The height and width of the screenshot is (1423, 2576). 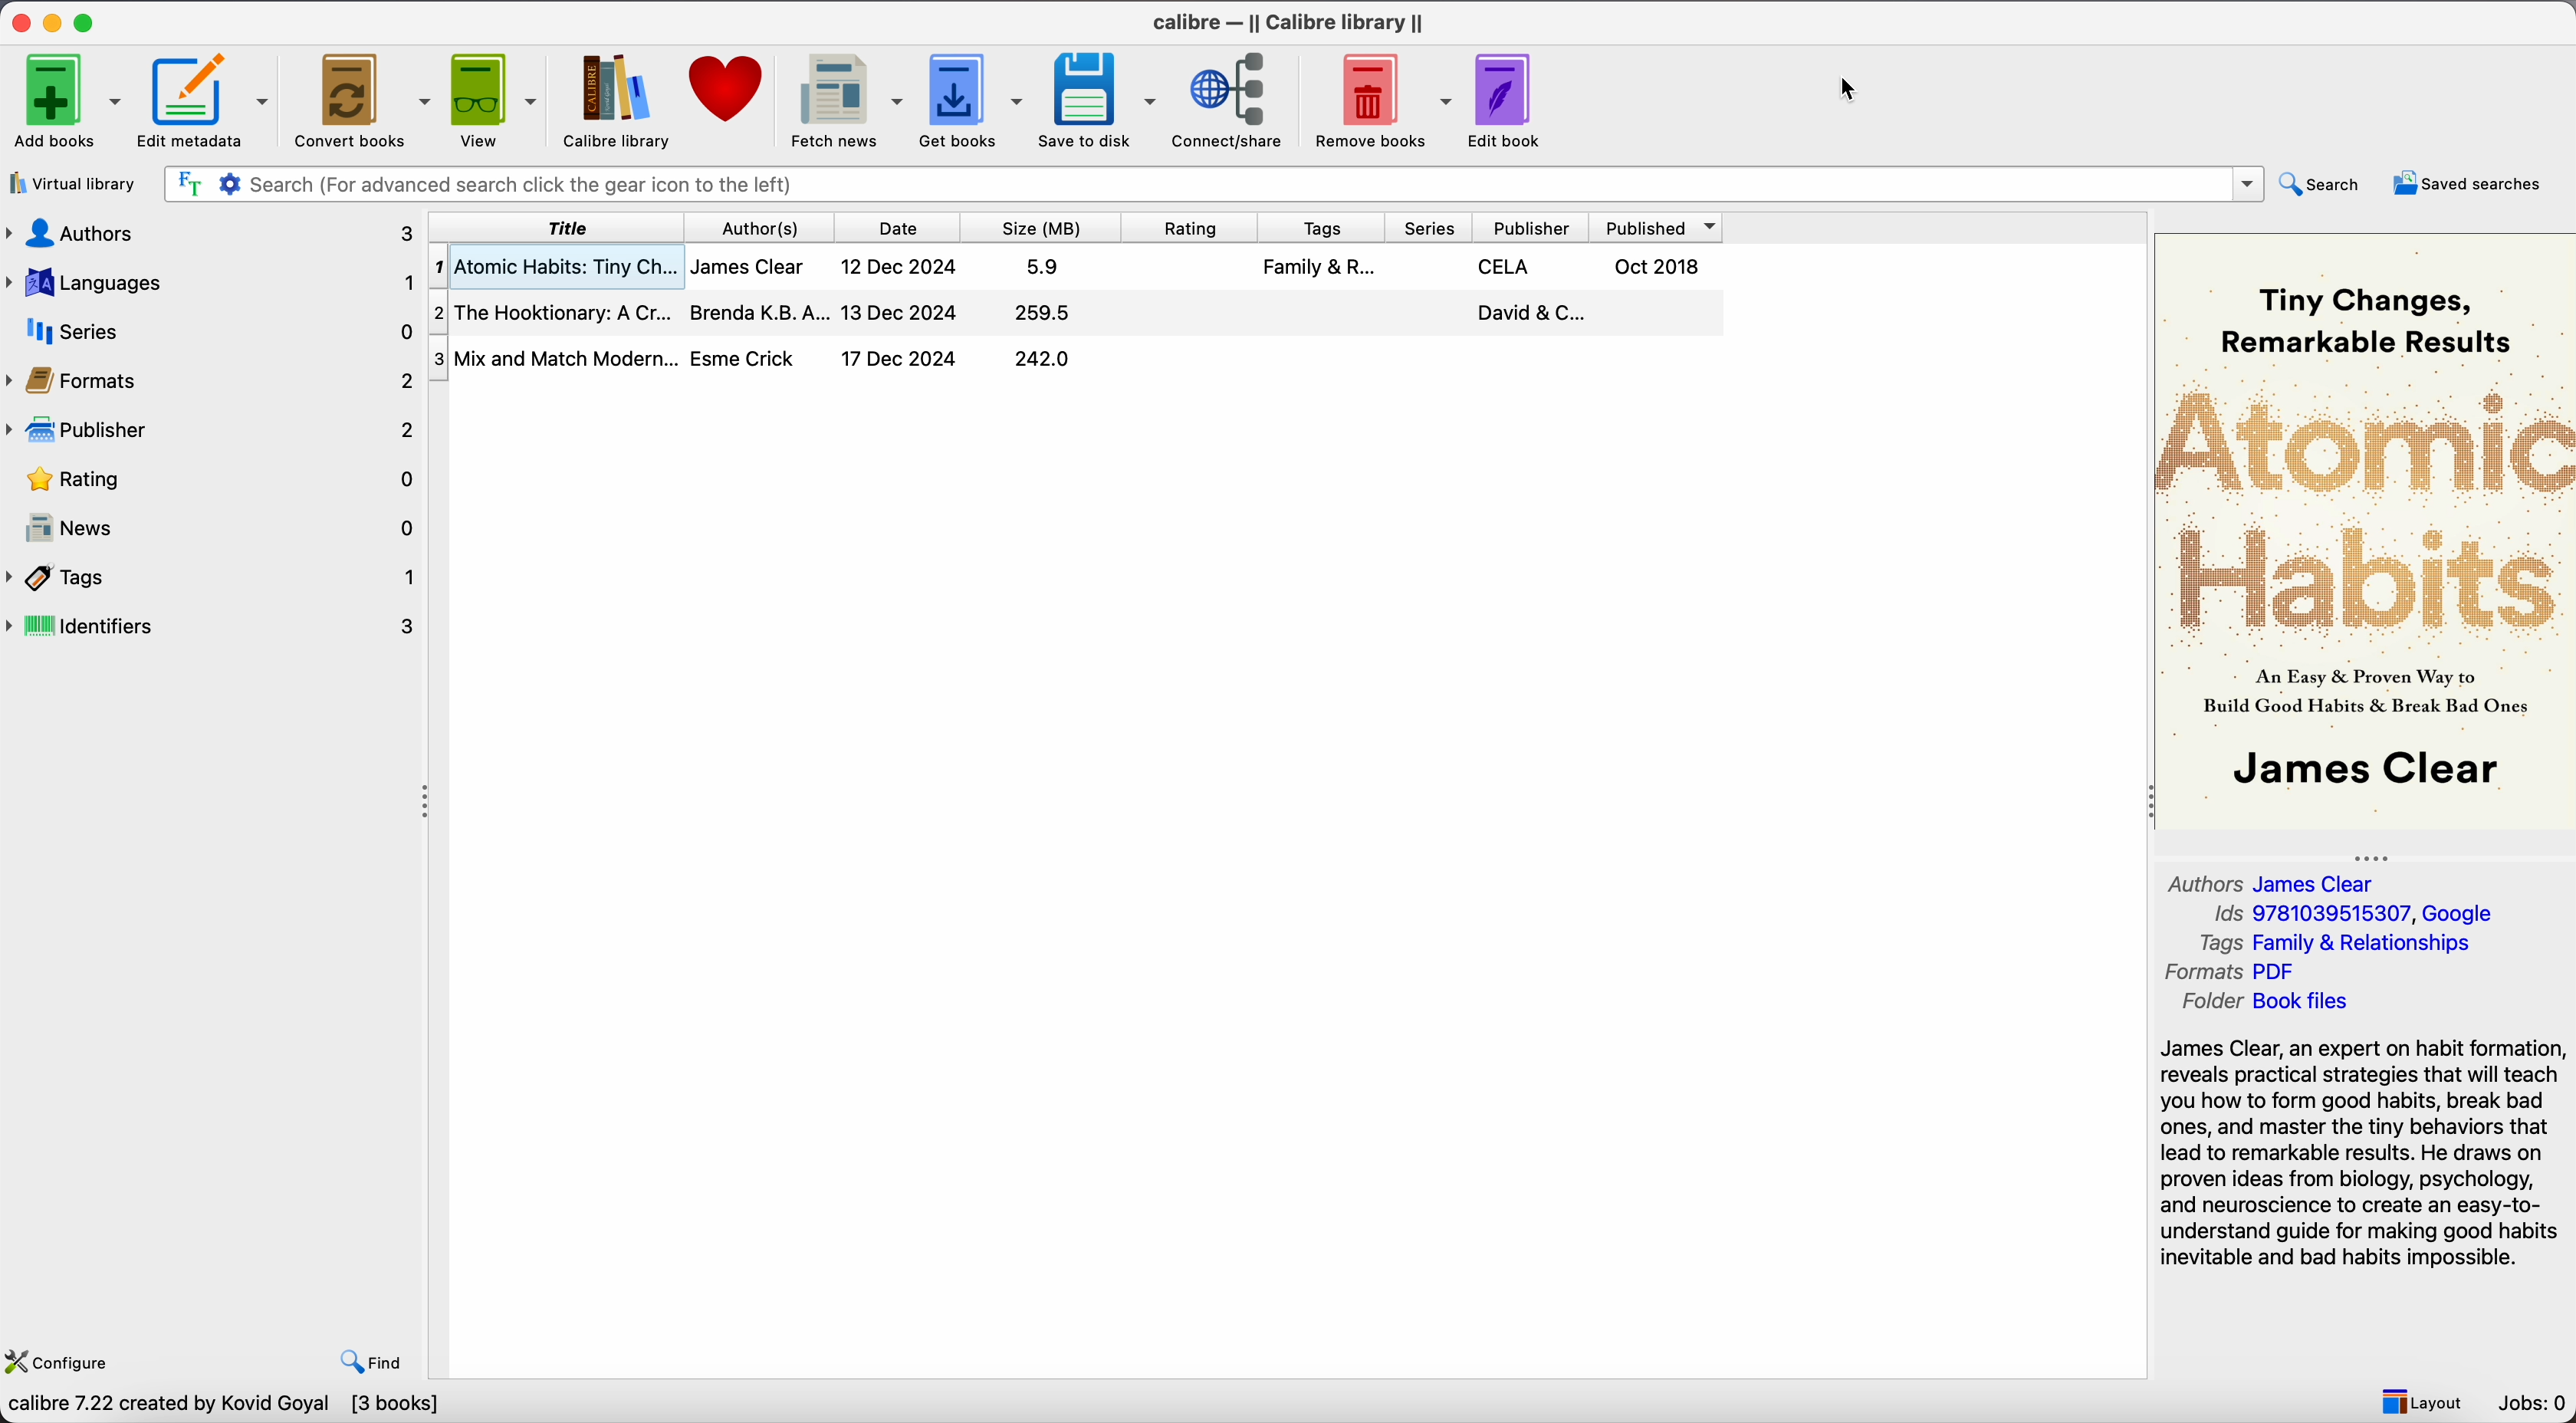 What do you see at coordinates (750, 267) in the screenshot?
I see `James Clear` at bounding box center [750, 267].